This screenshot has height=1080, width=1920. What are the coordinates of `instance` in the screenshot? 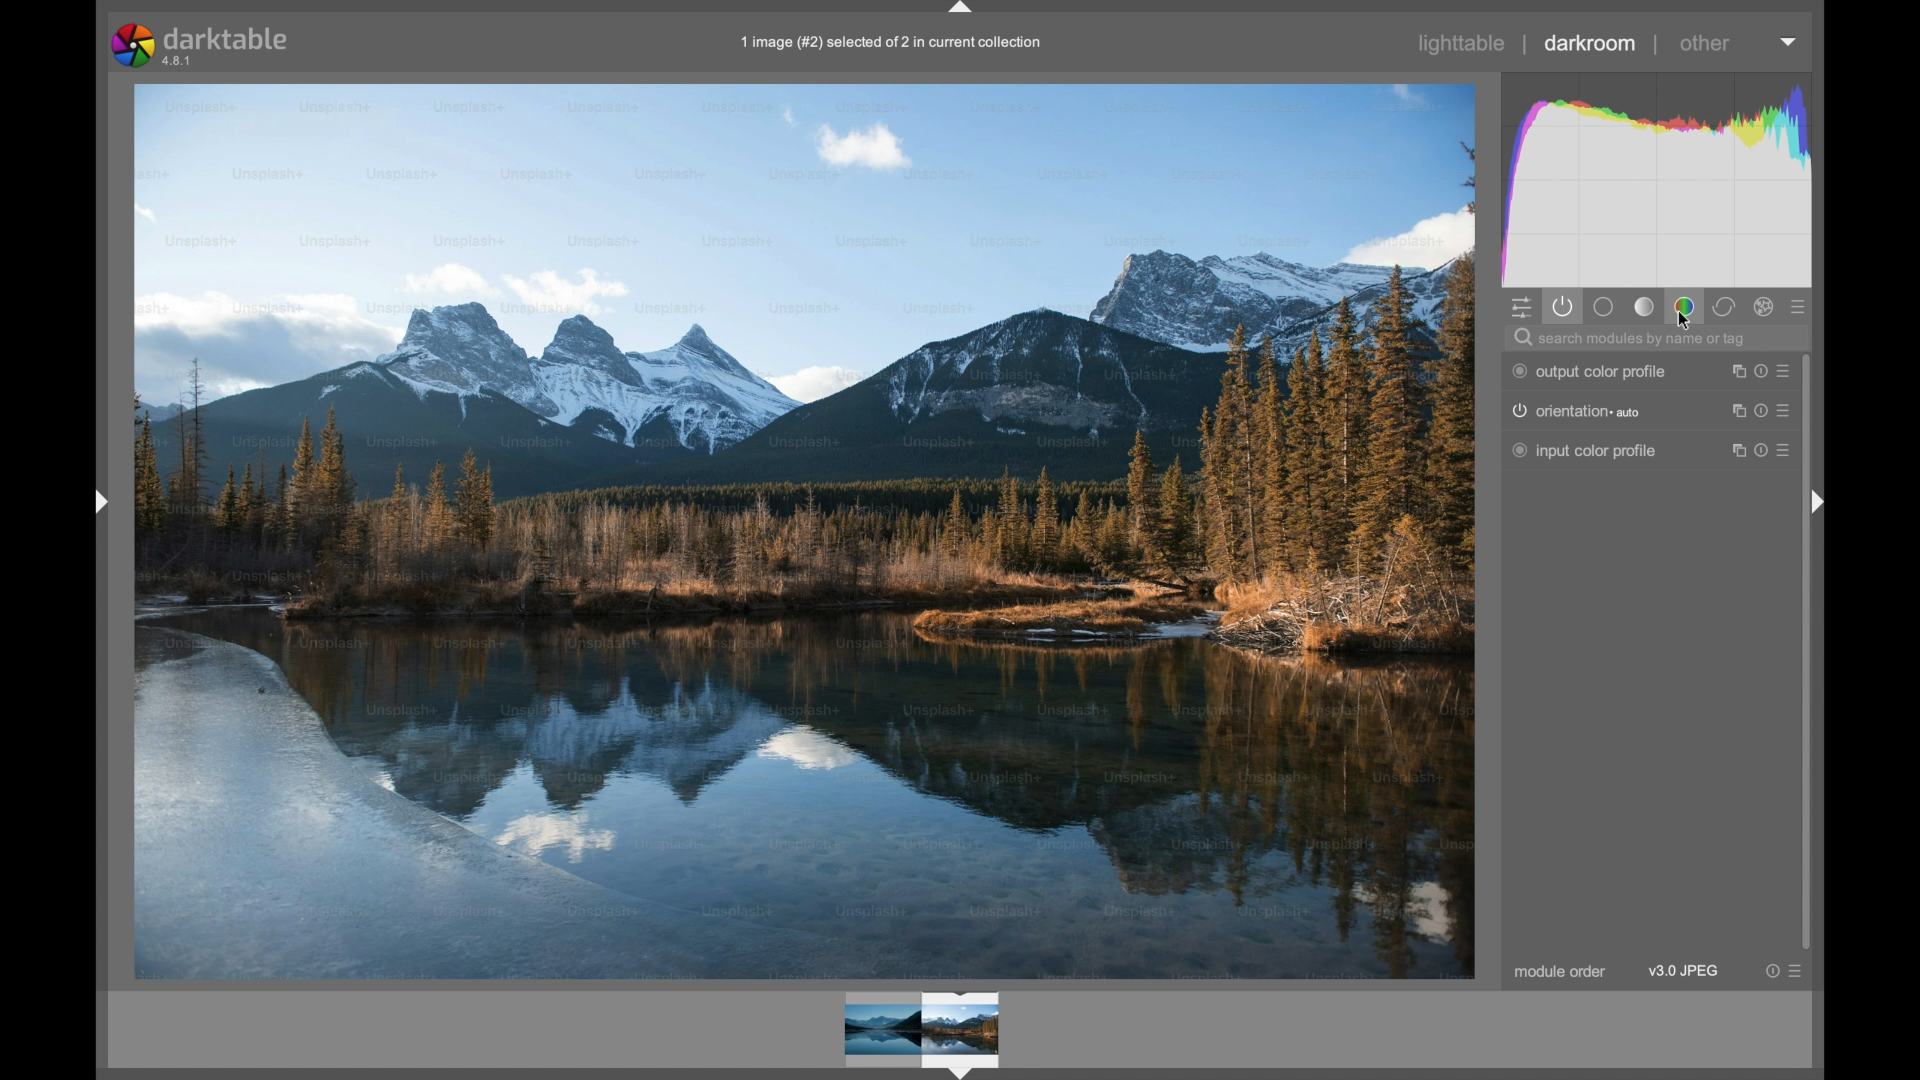 It's located at (1733, 411).